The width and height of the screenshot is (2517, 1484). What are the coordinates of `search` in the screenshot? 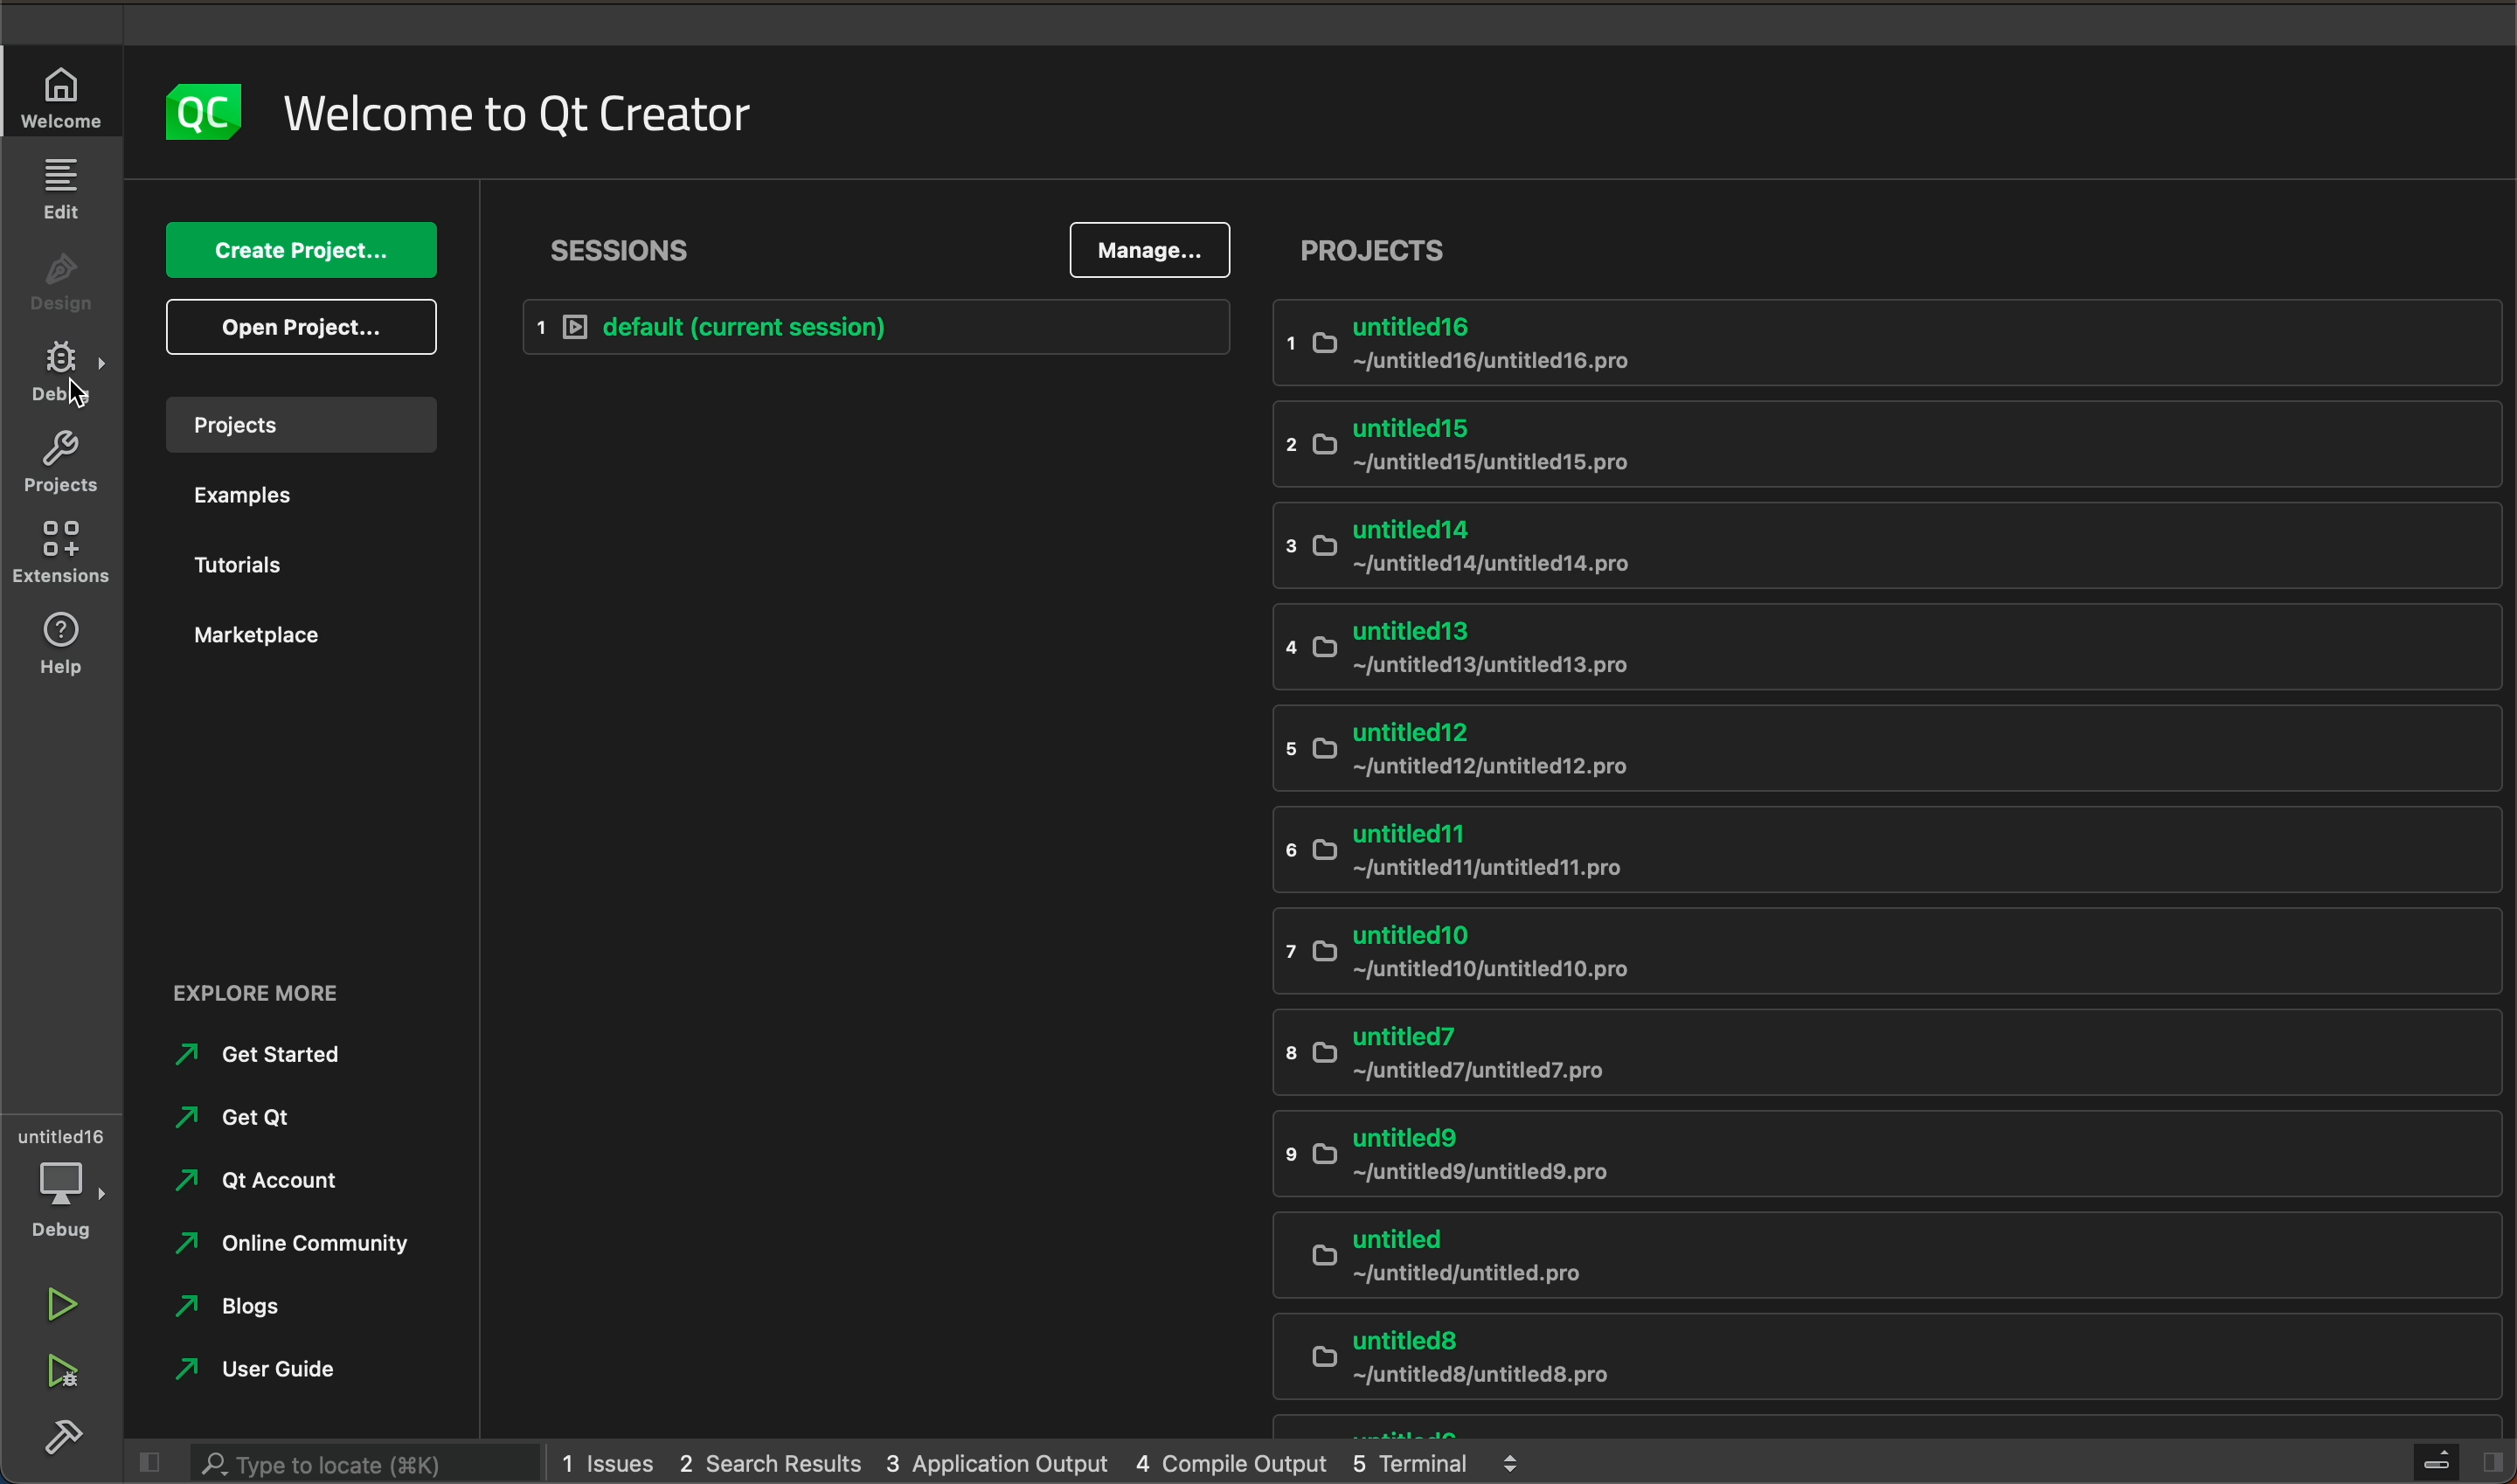 It's located at (343, 1463).